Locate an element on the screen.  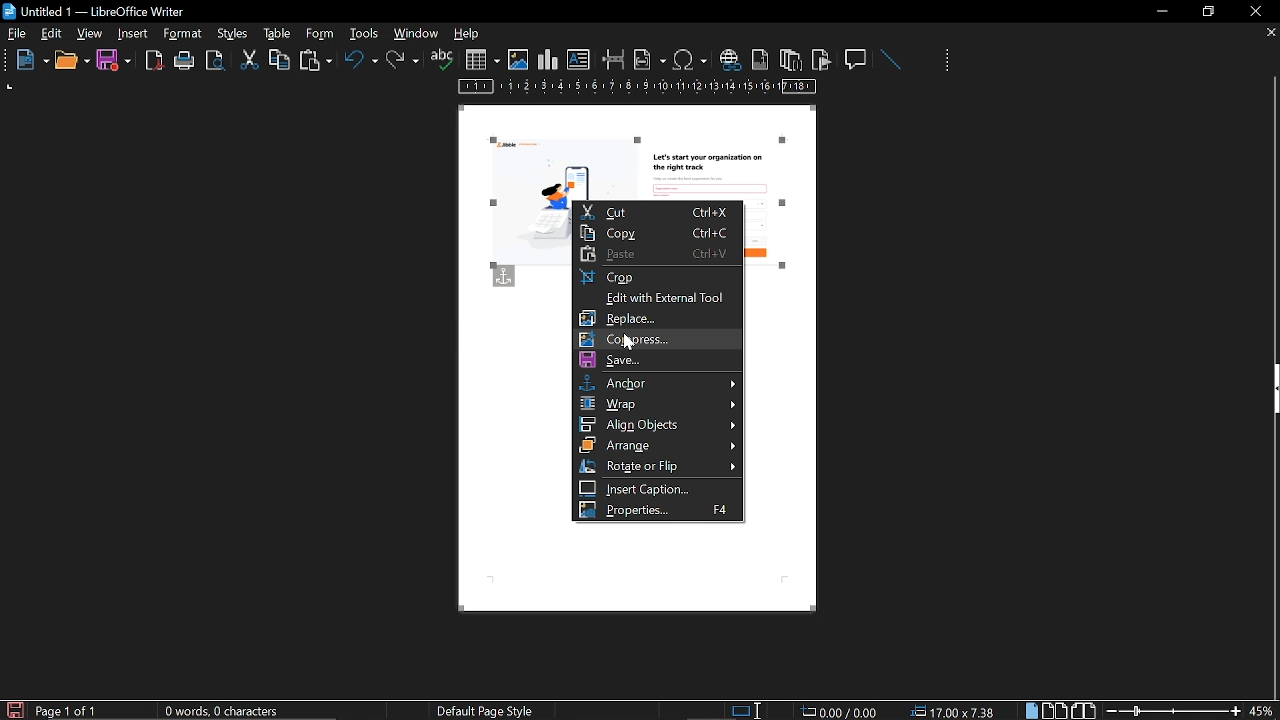
book view is located at coordinates (1082, 709).